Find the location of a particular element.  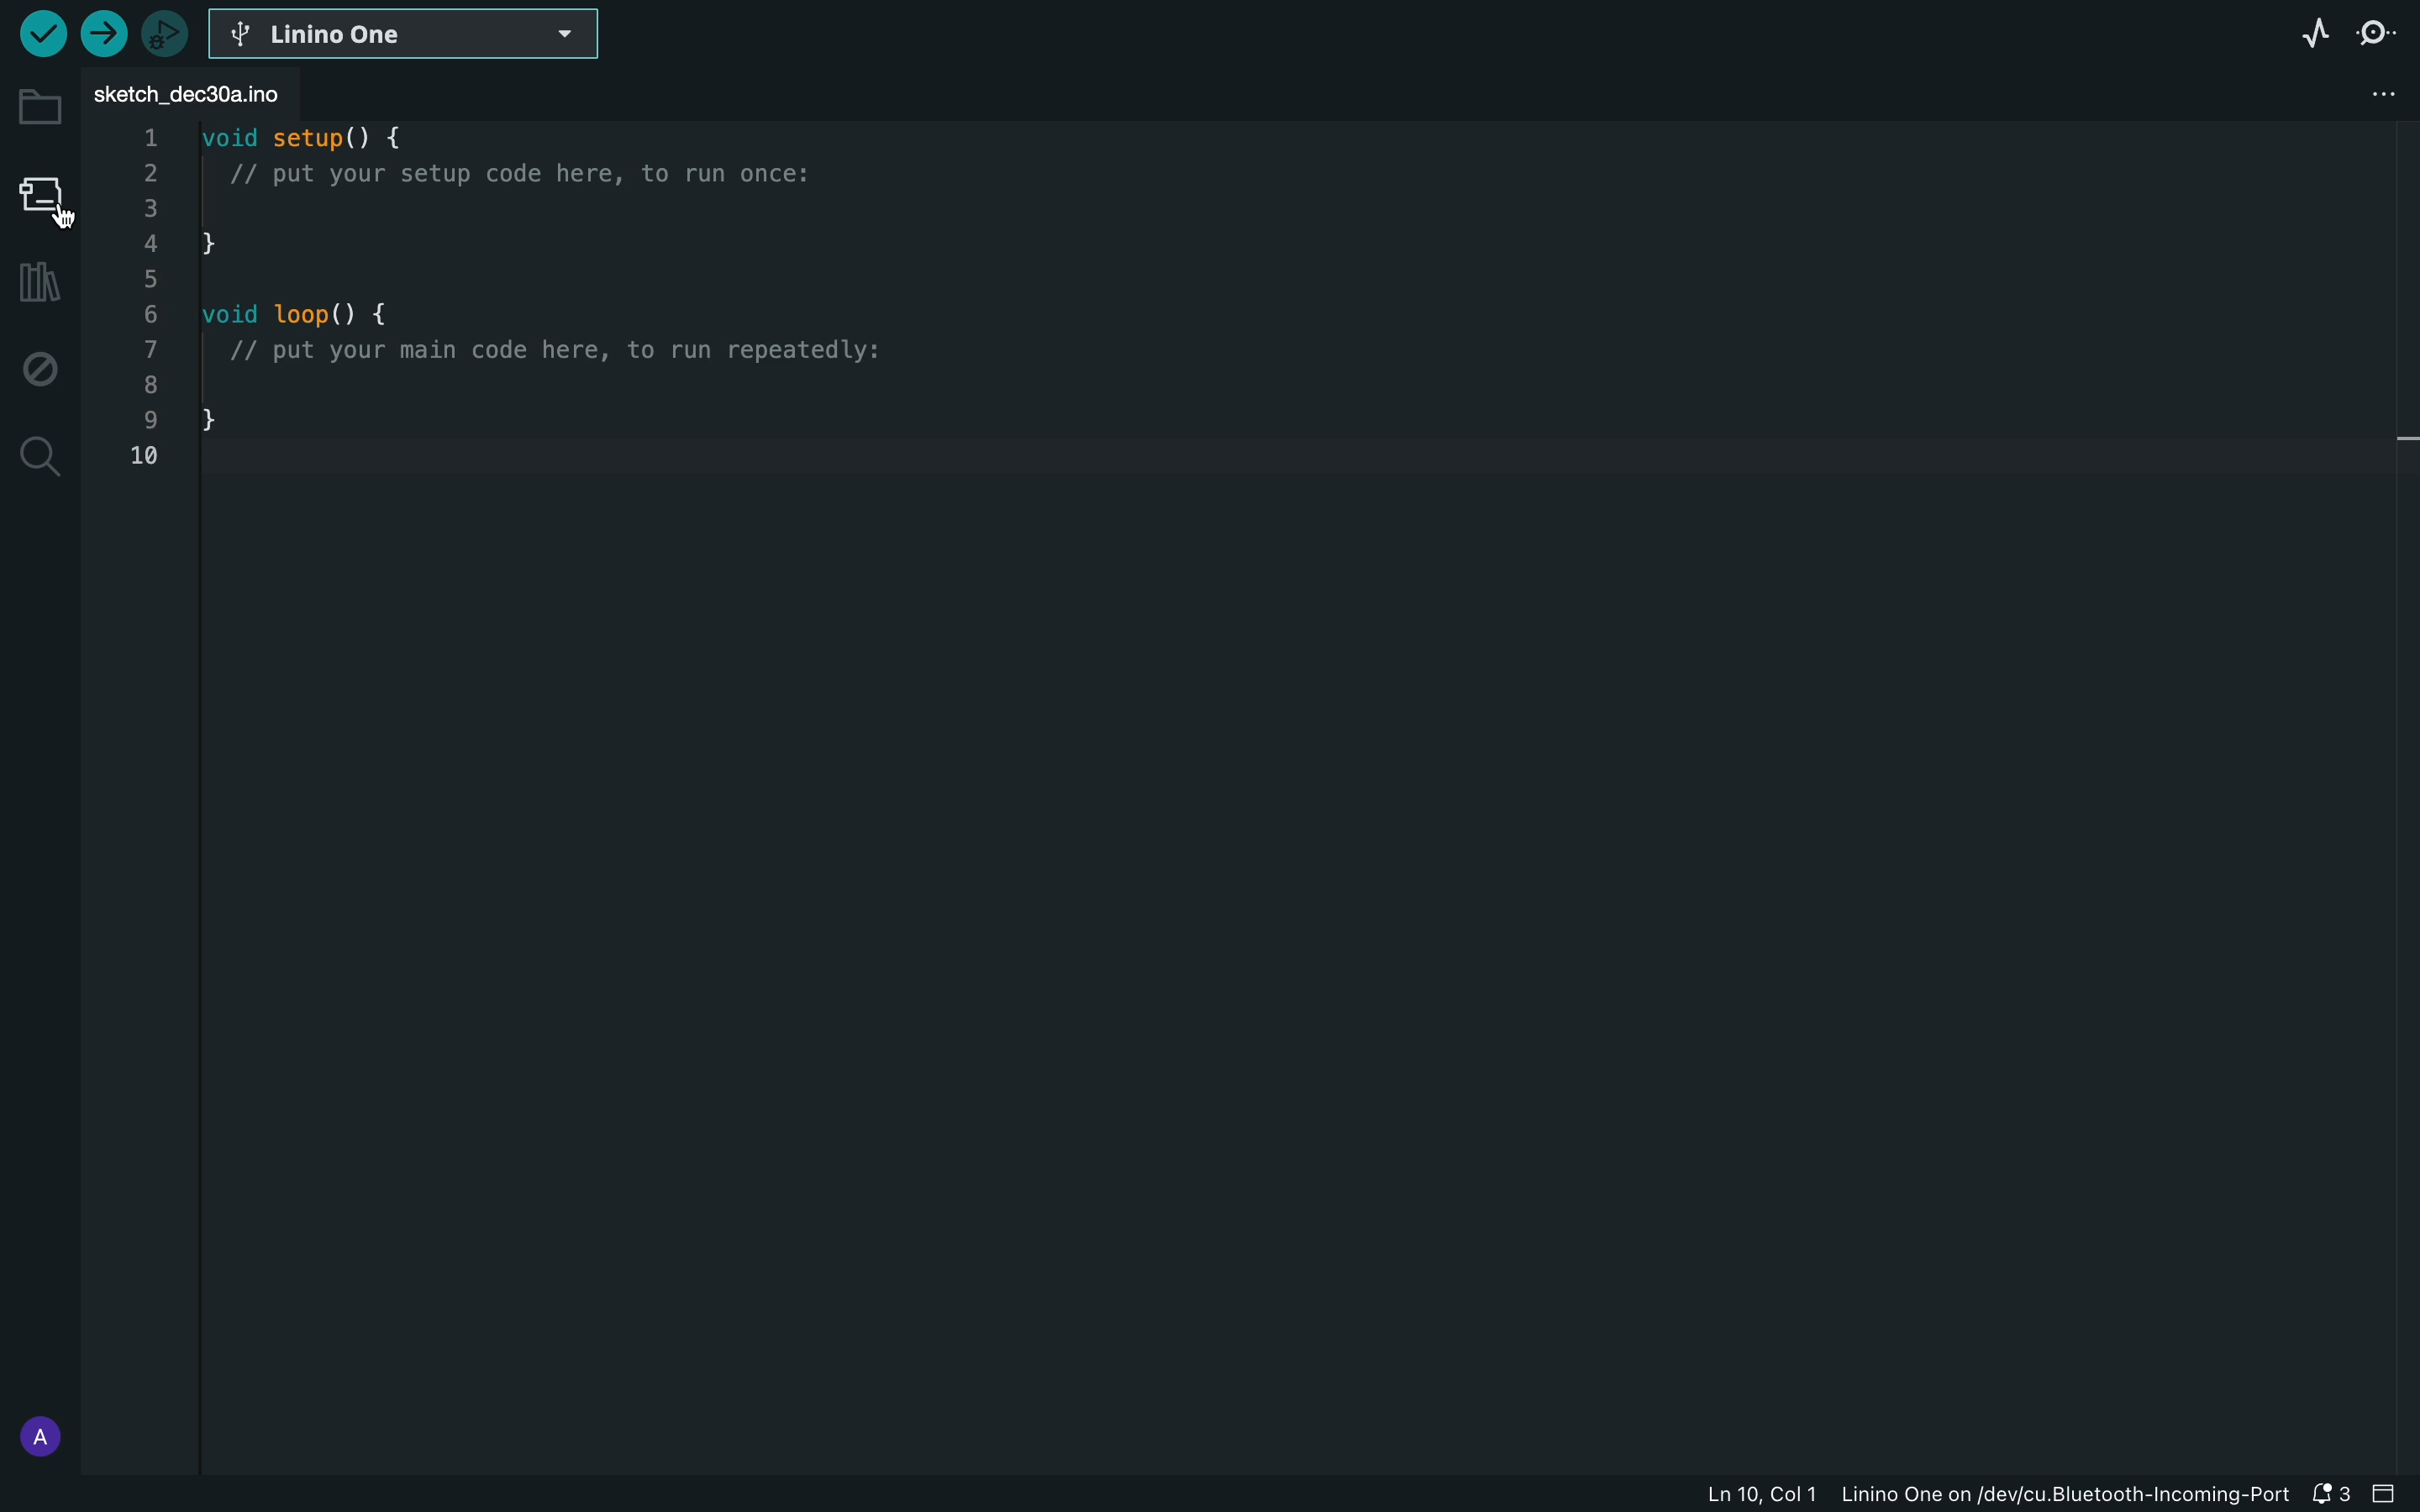

serial plotter is located at coordinates (2304, 30).